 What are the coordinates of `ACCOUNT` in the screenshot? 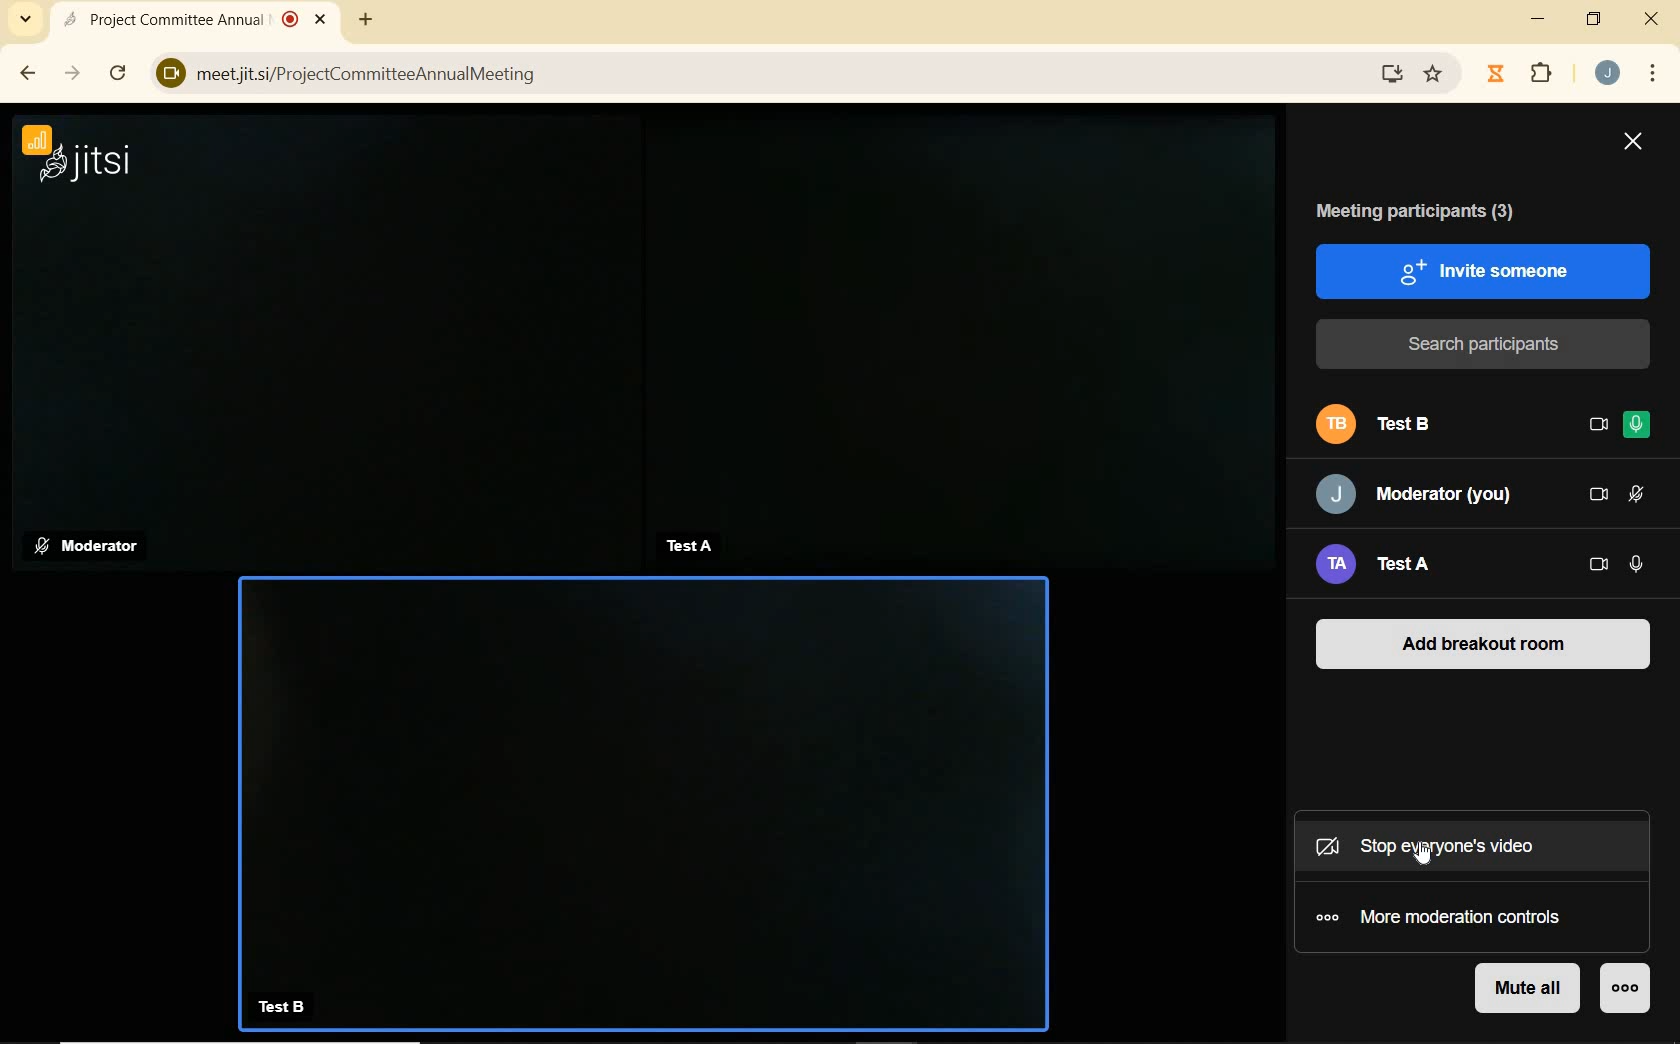 It's located at (1608, 74).